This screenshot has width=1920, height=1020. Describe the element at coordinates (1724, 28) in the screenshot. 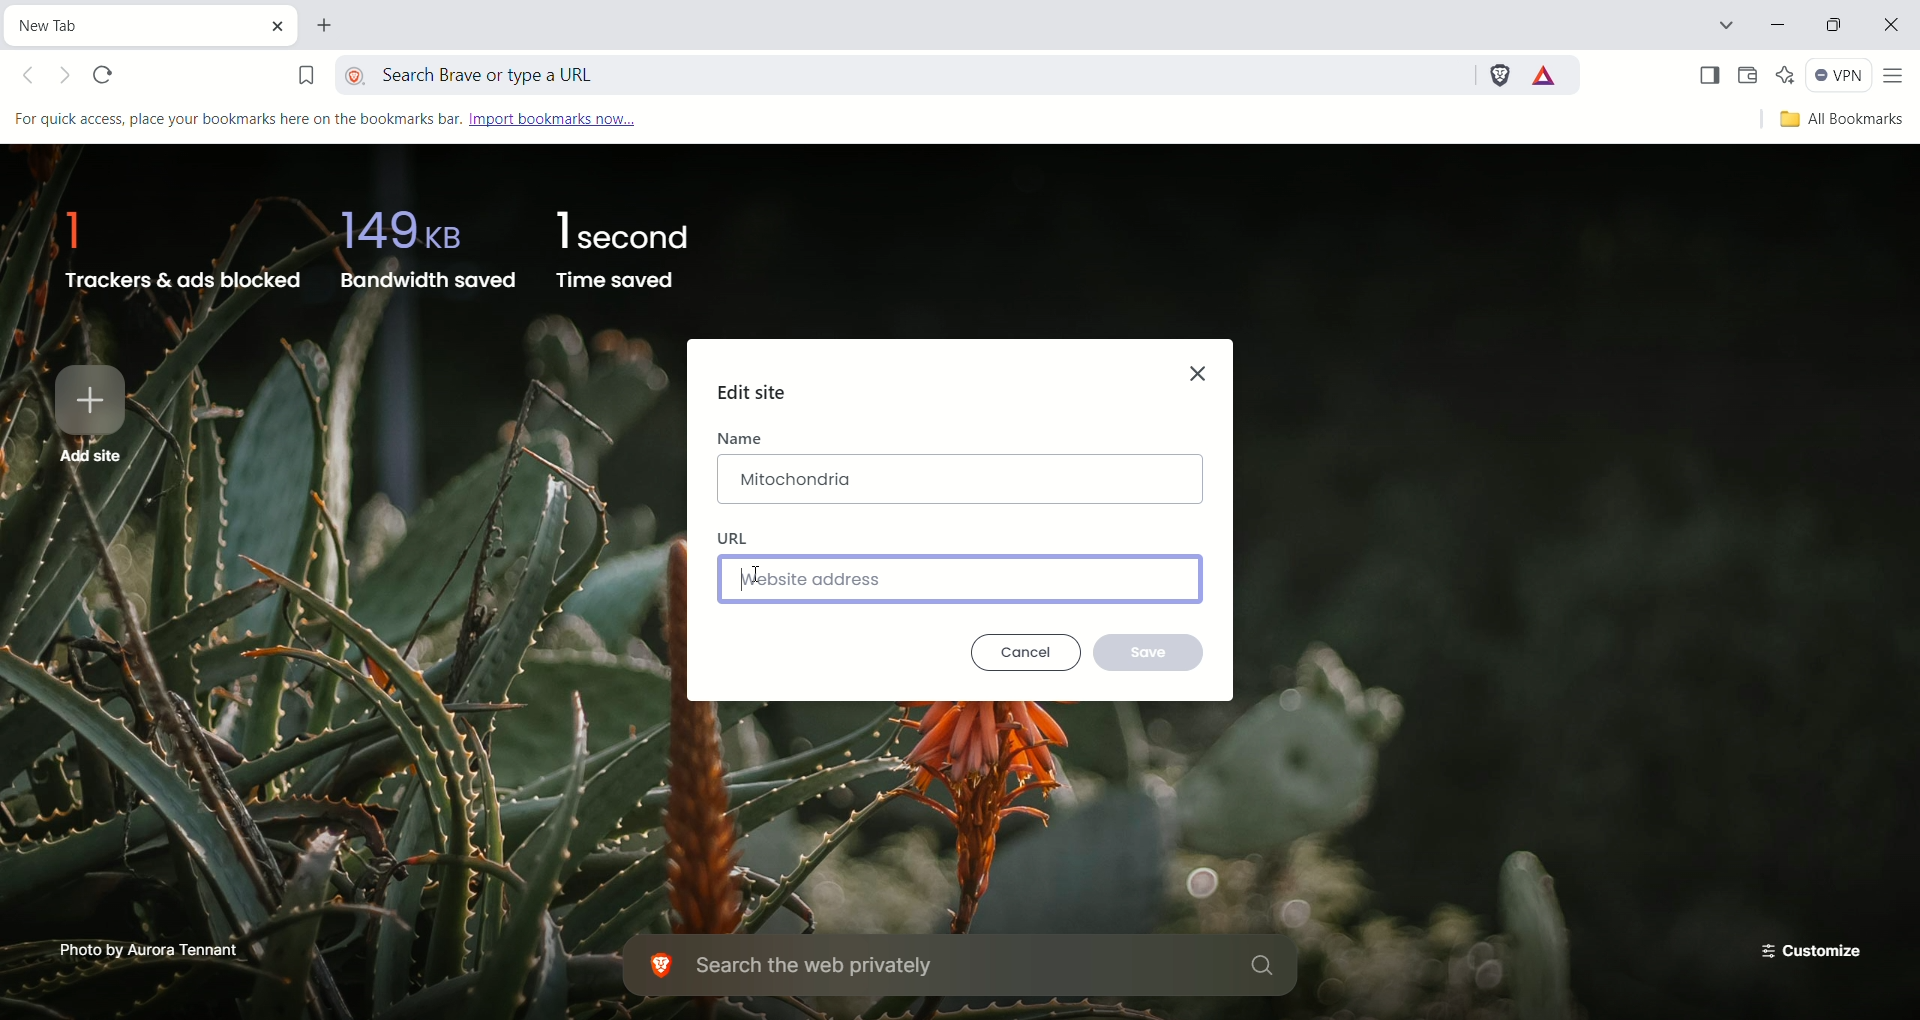

I see `search tabs` at that location.